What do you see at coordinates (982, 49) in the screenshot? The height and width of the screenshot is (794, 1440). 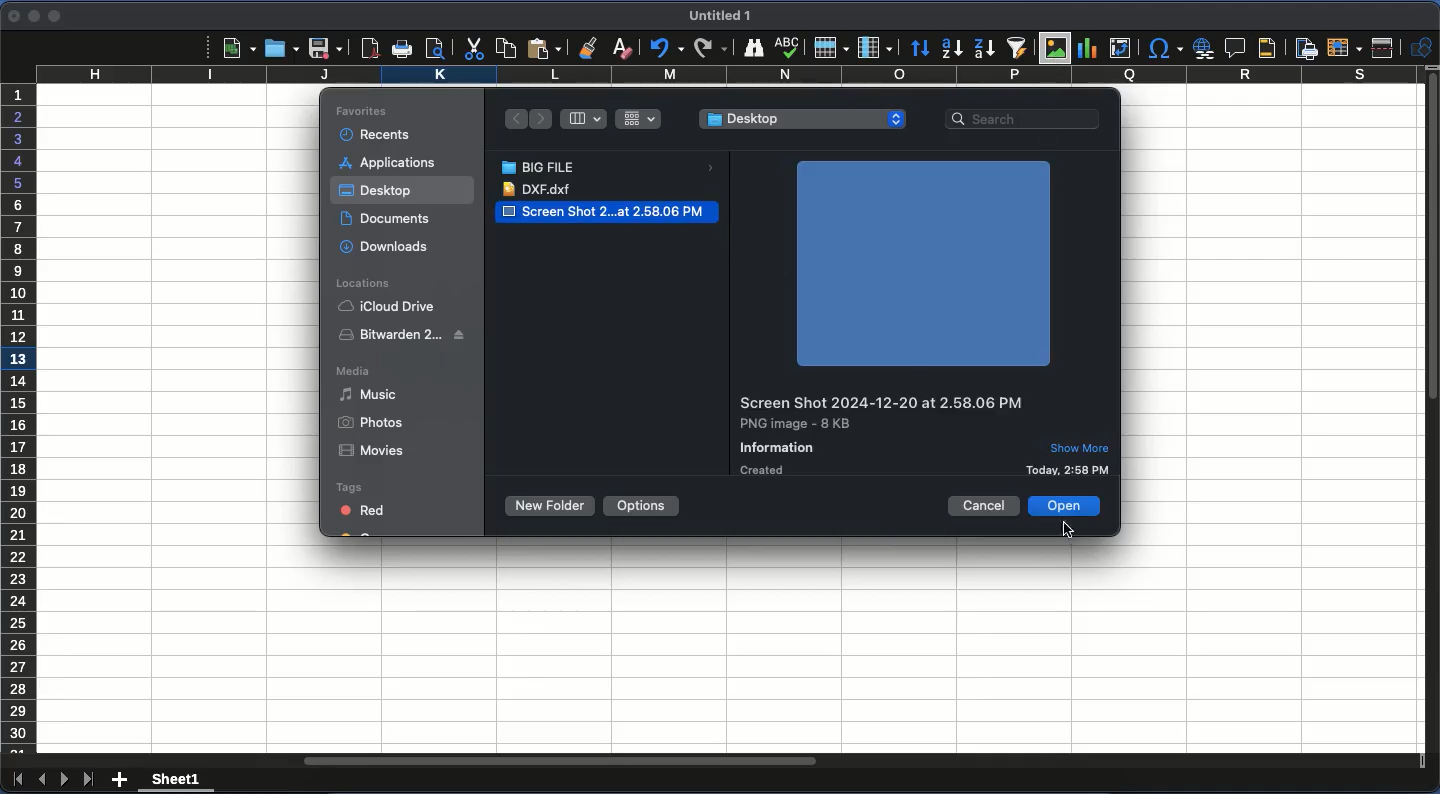 I see `descending` at bounding box center [982, 49].